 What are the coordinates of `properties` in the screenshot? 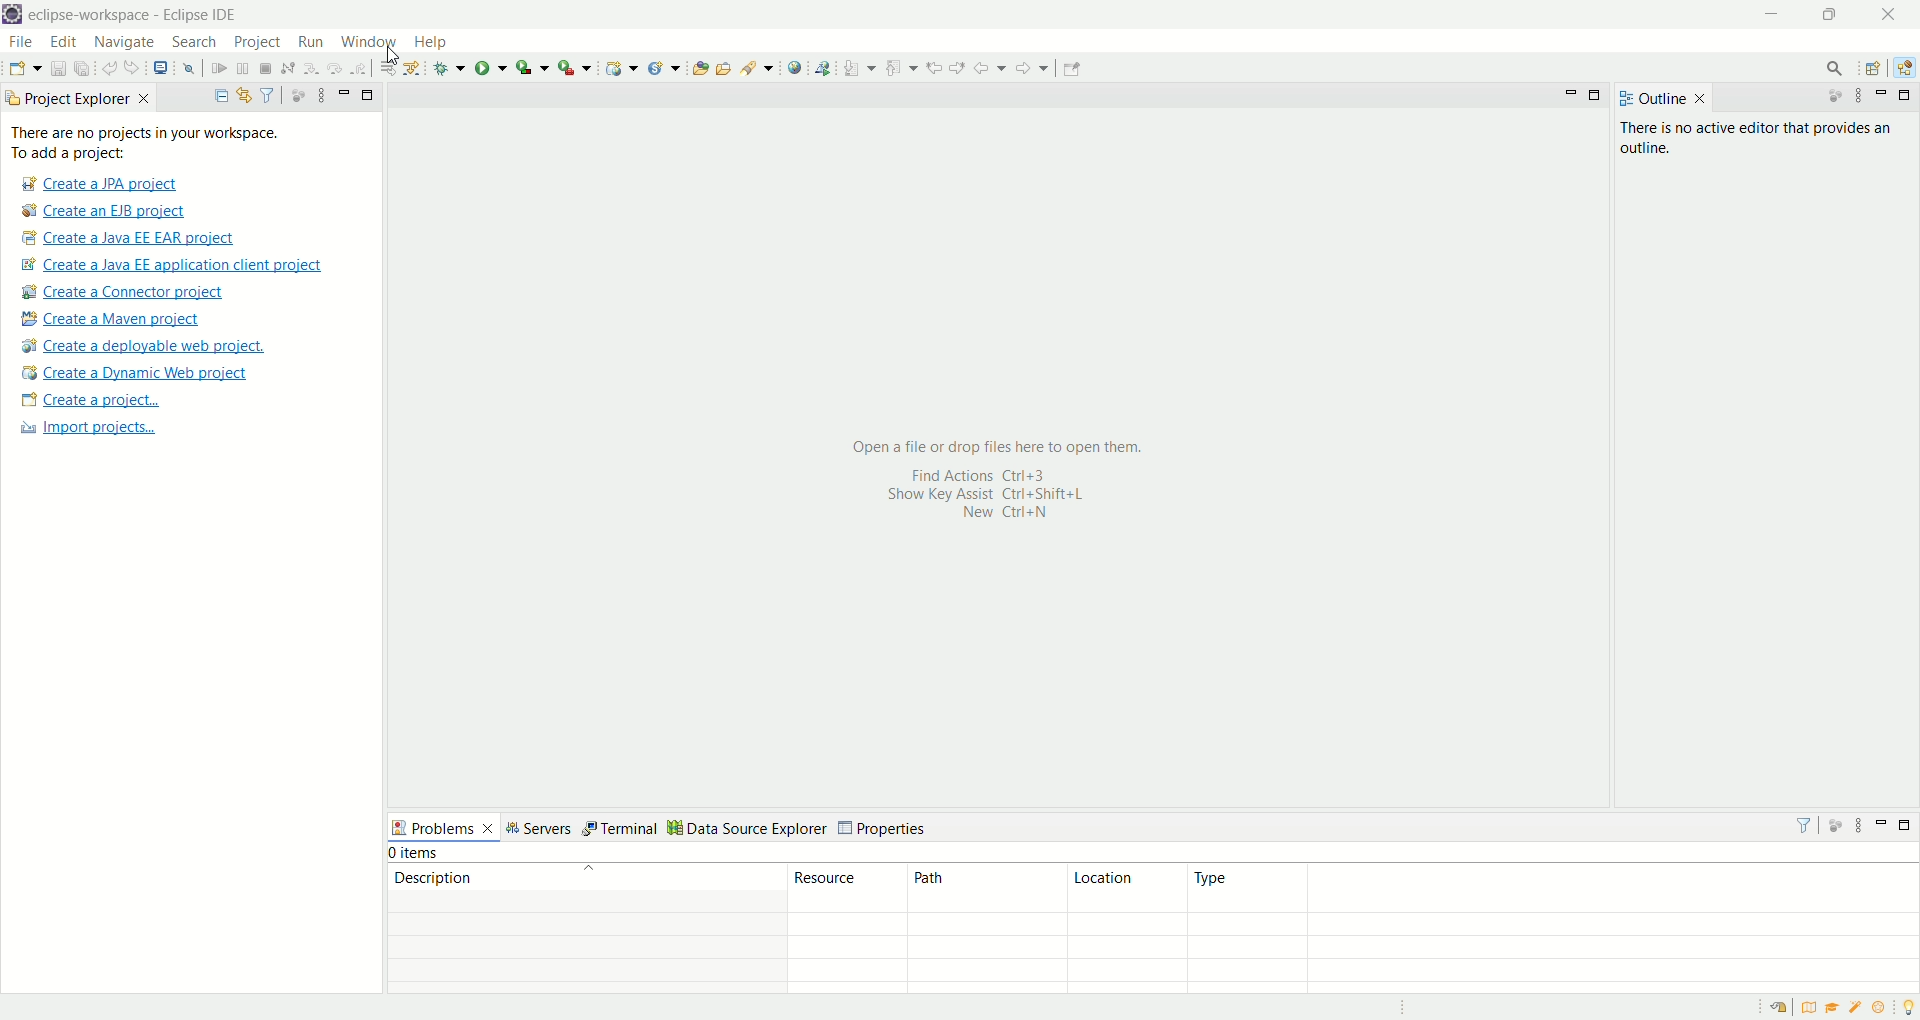 It's located at (884, 826).